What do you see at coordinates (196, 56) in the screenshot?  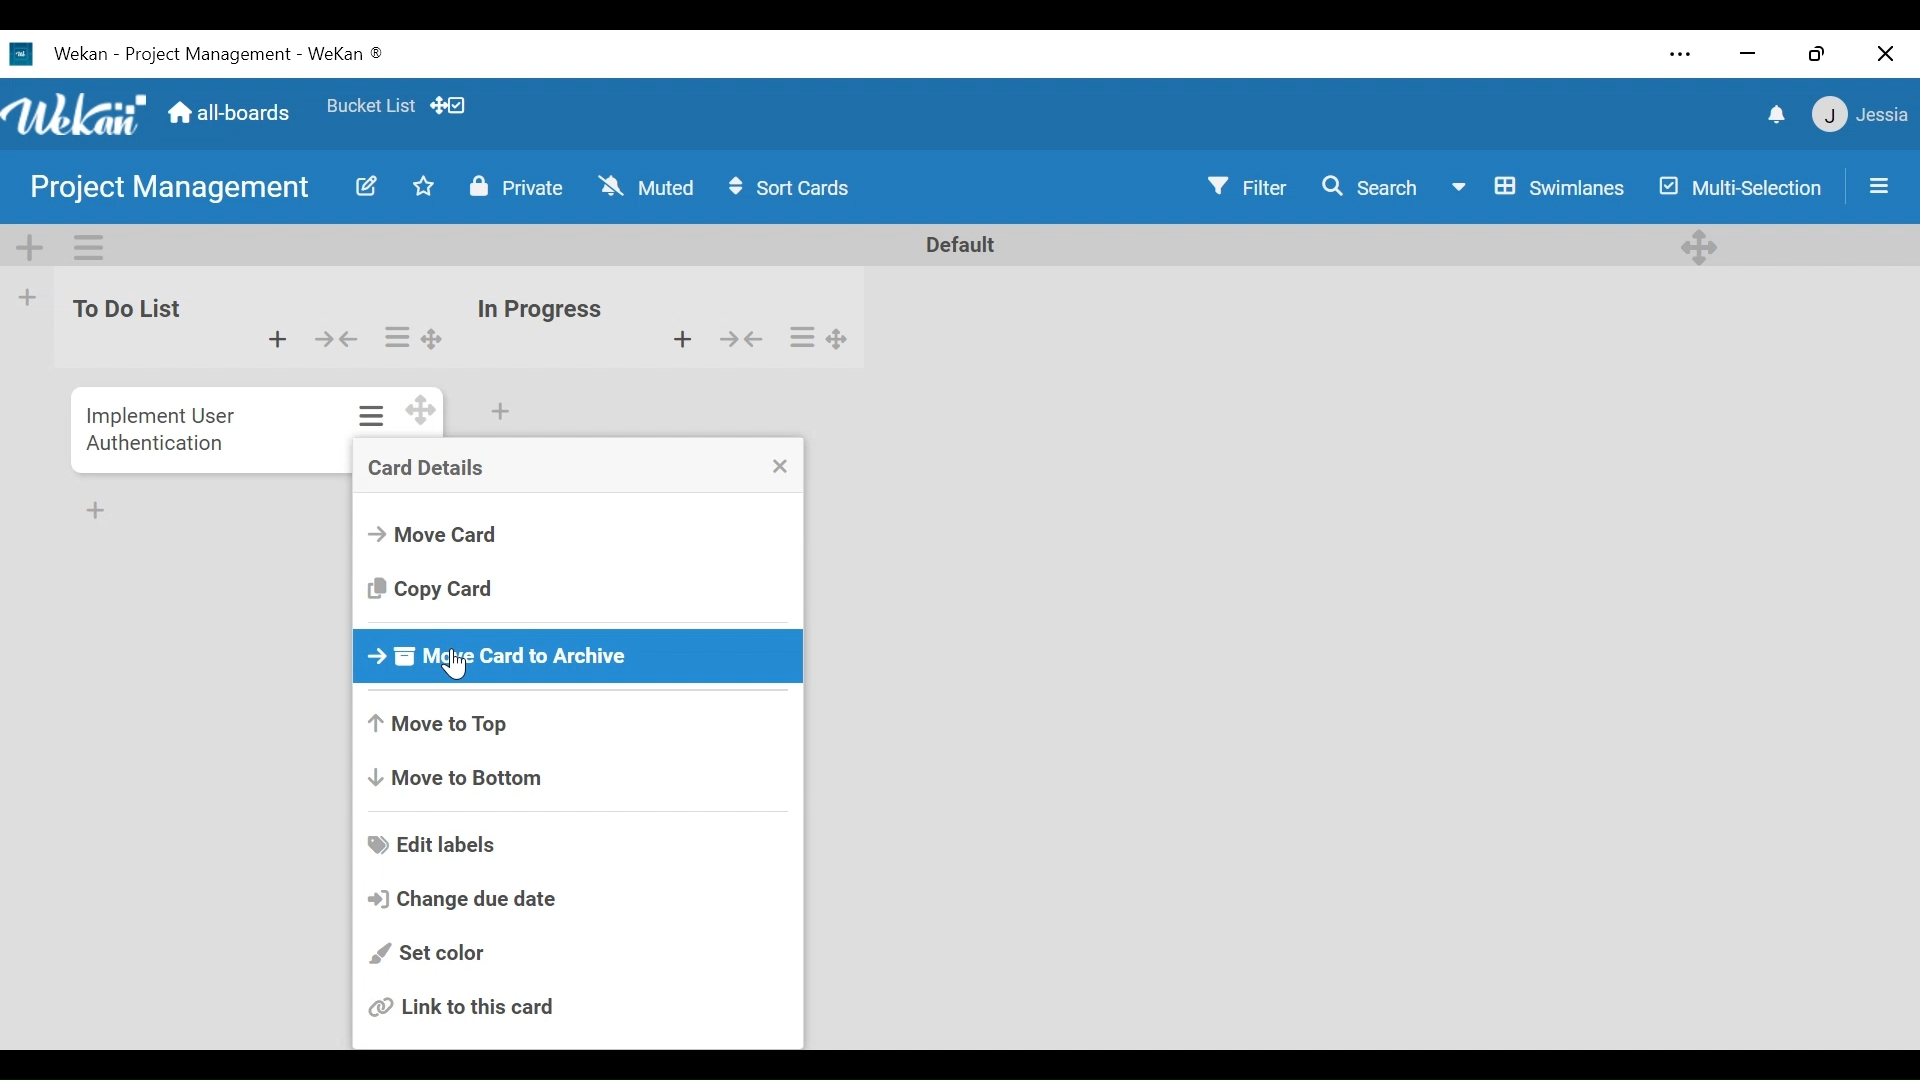 I see `Wekan Desktop Icon` at bounding box center [196, 56].